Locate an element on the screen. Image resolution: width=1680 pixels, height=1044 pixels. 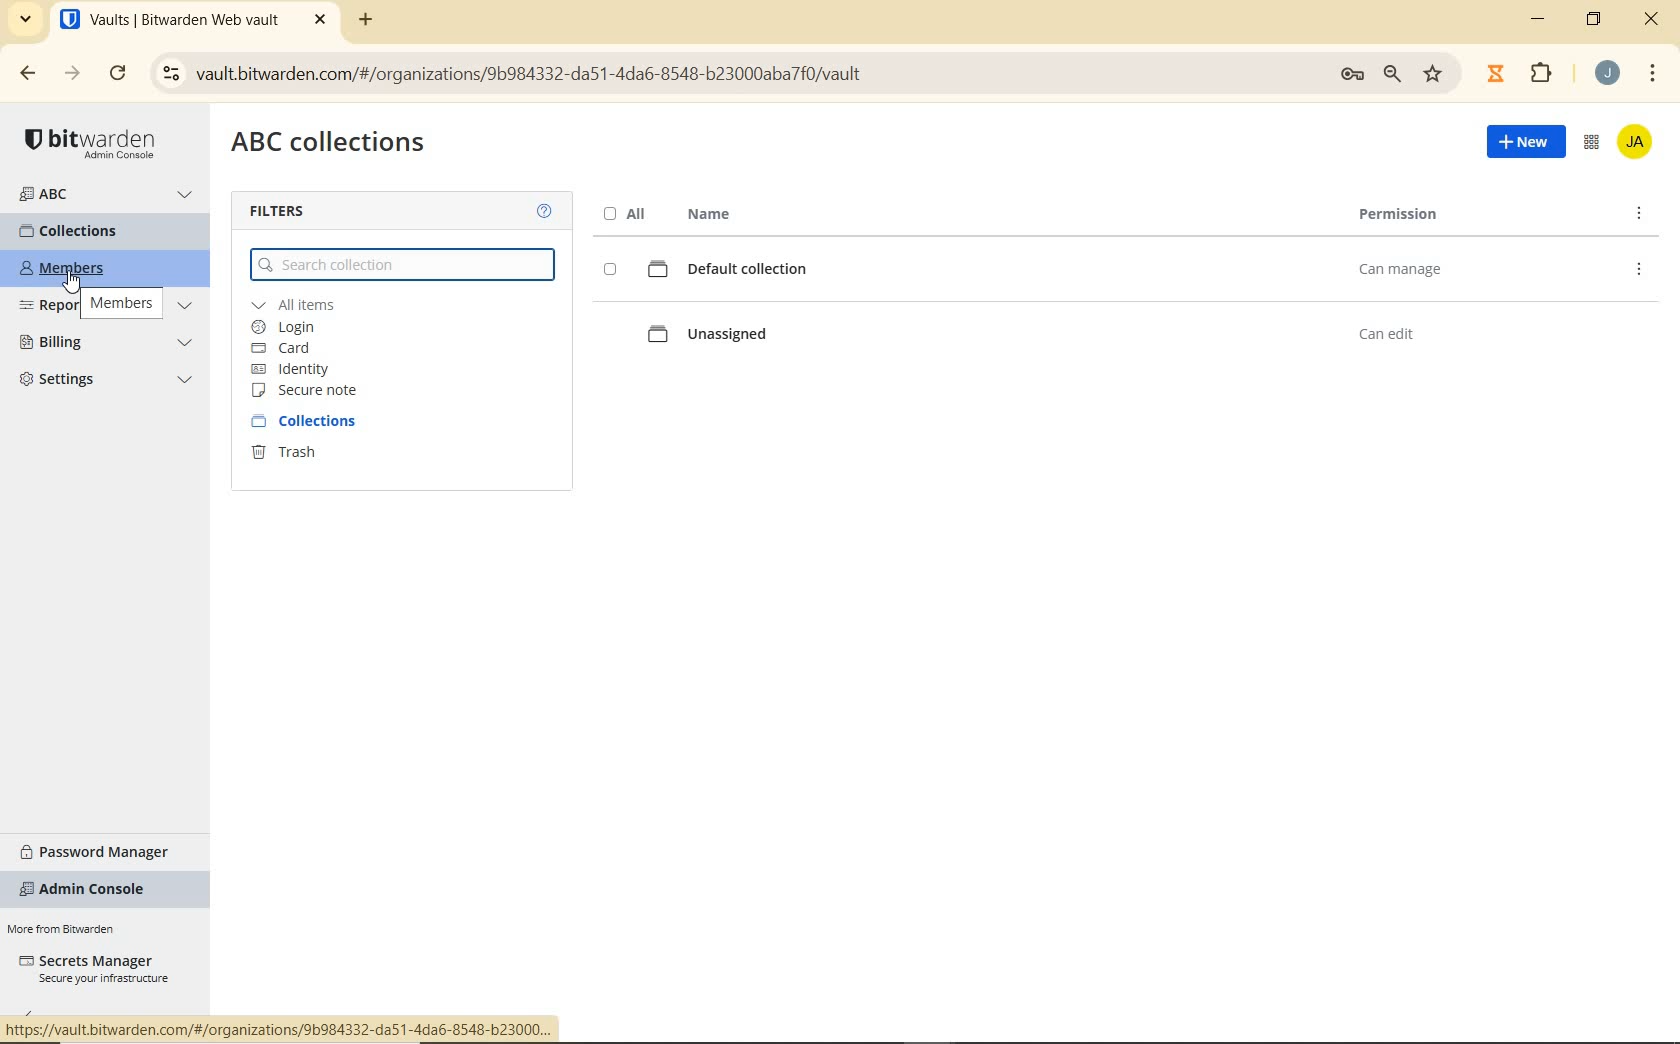
UNASSIGNED is located at coordinates (1064, 331).